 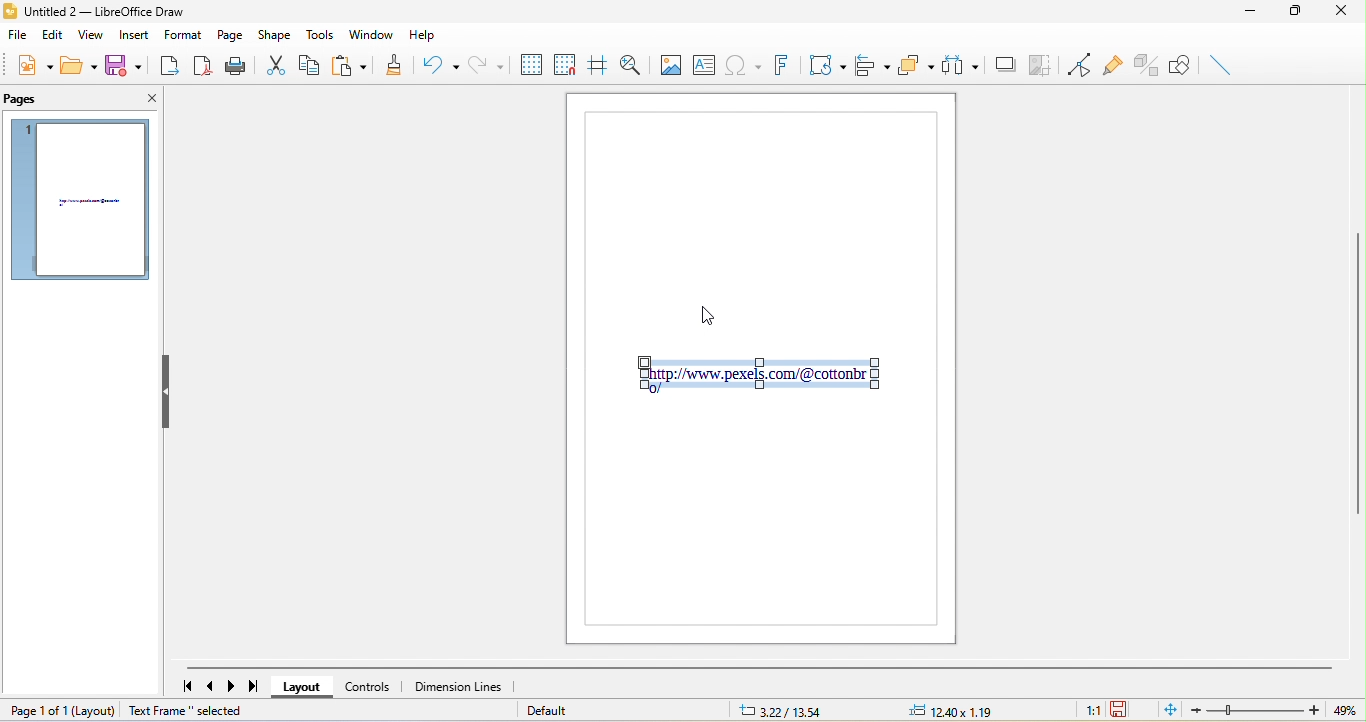 What do you see at coordinates (1075, 63) in the screenshot?
I see `toggle point edit mode` at bounding box center [1075, 63].